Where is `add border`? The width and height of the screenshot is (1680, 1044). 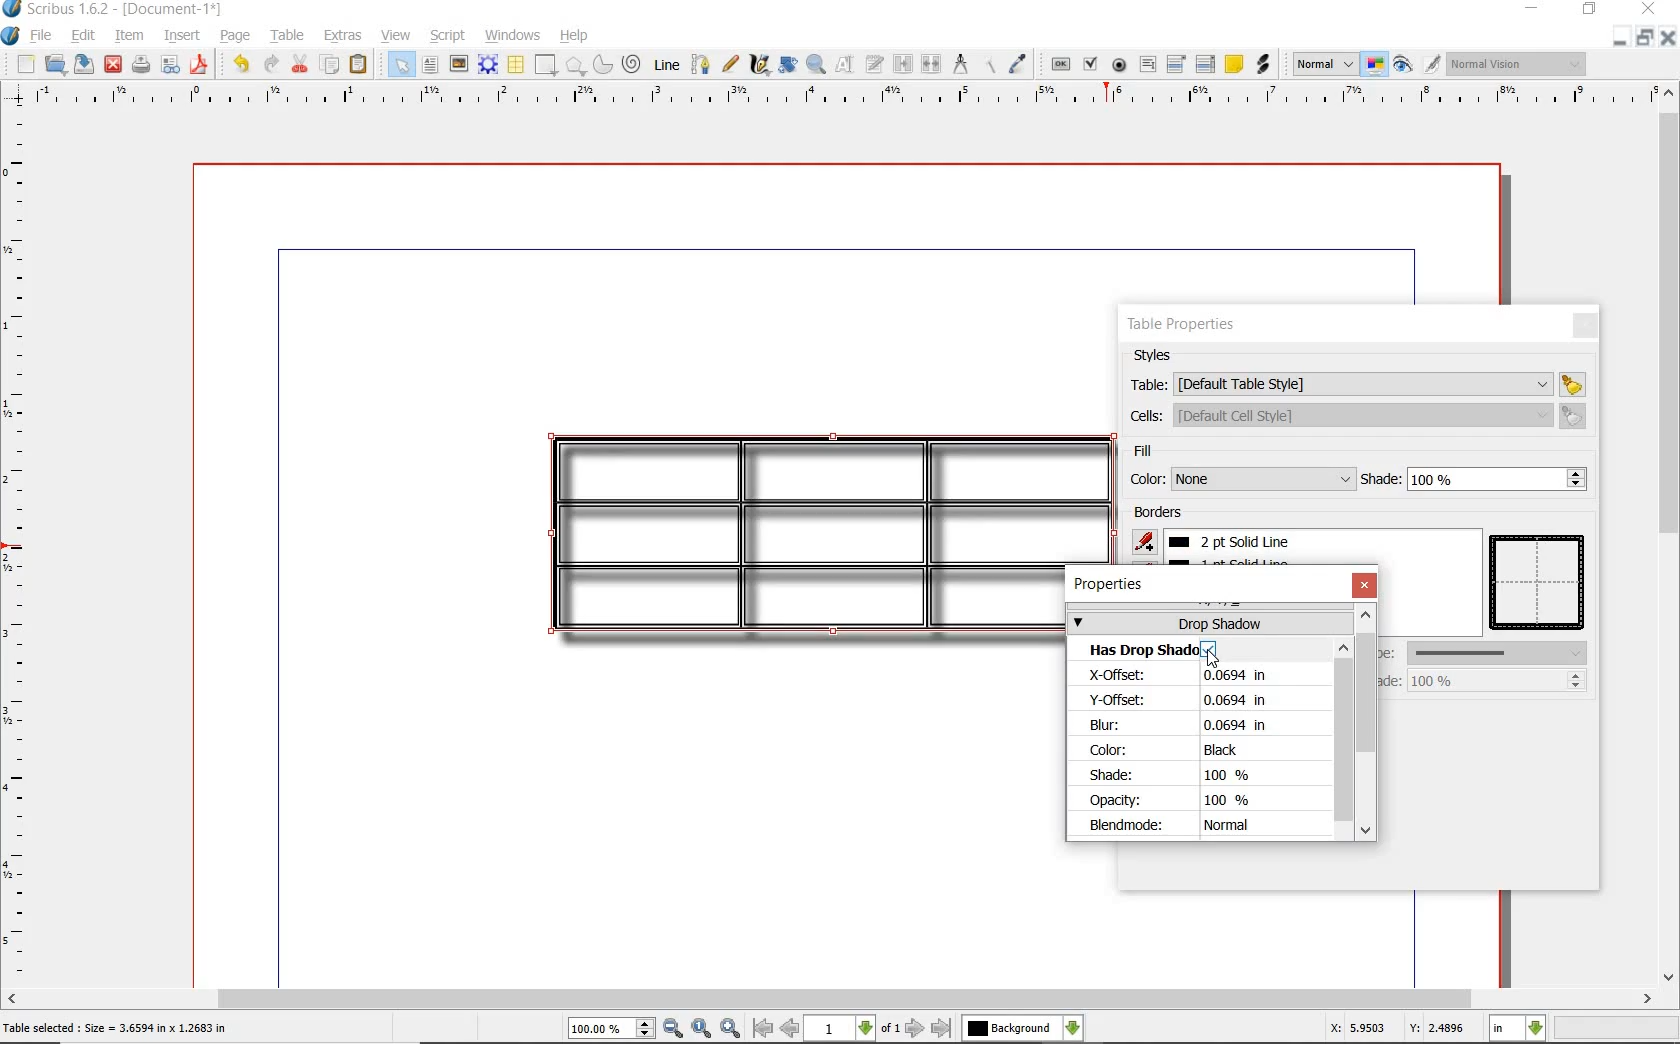
add border is located at coordinates (1147, 541).